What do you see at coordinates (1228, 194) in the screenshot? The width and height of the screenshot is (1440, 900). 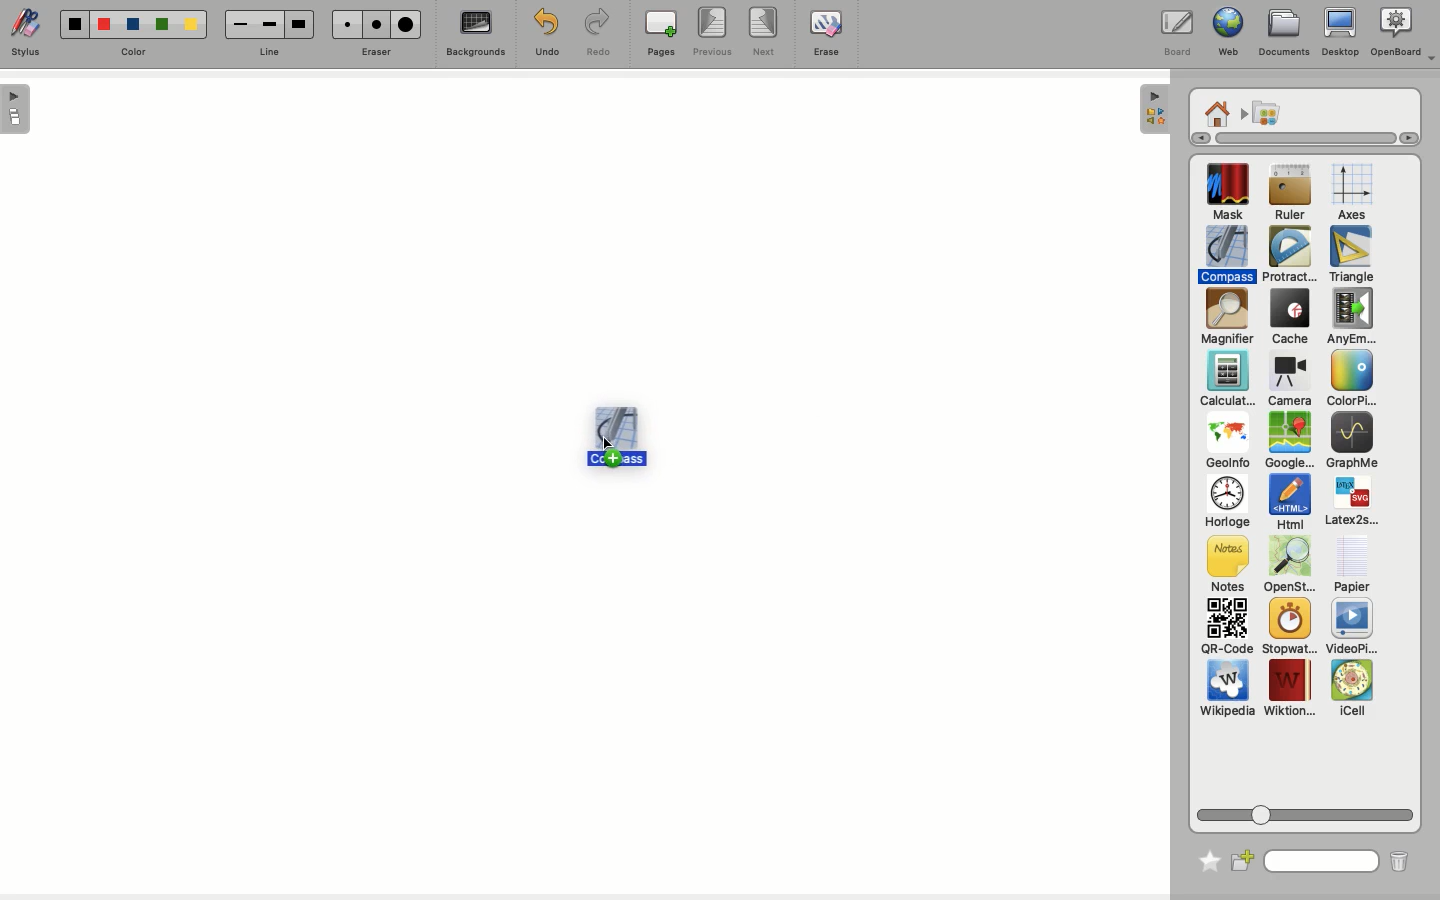 I see `Mask` at bounding box center [1228, 194].